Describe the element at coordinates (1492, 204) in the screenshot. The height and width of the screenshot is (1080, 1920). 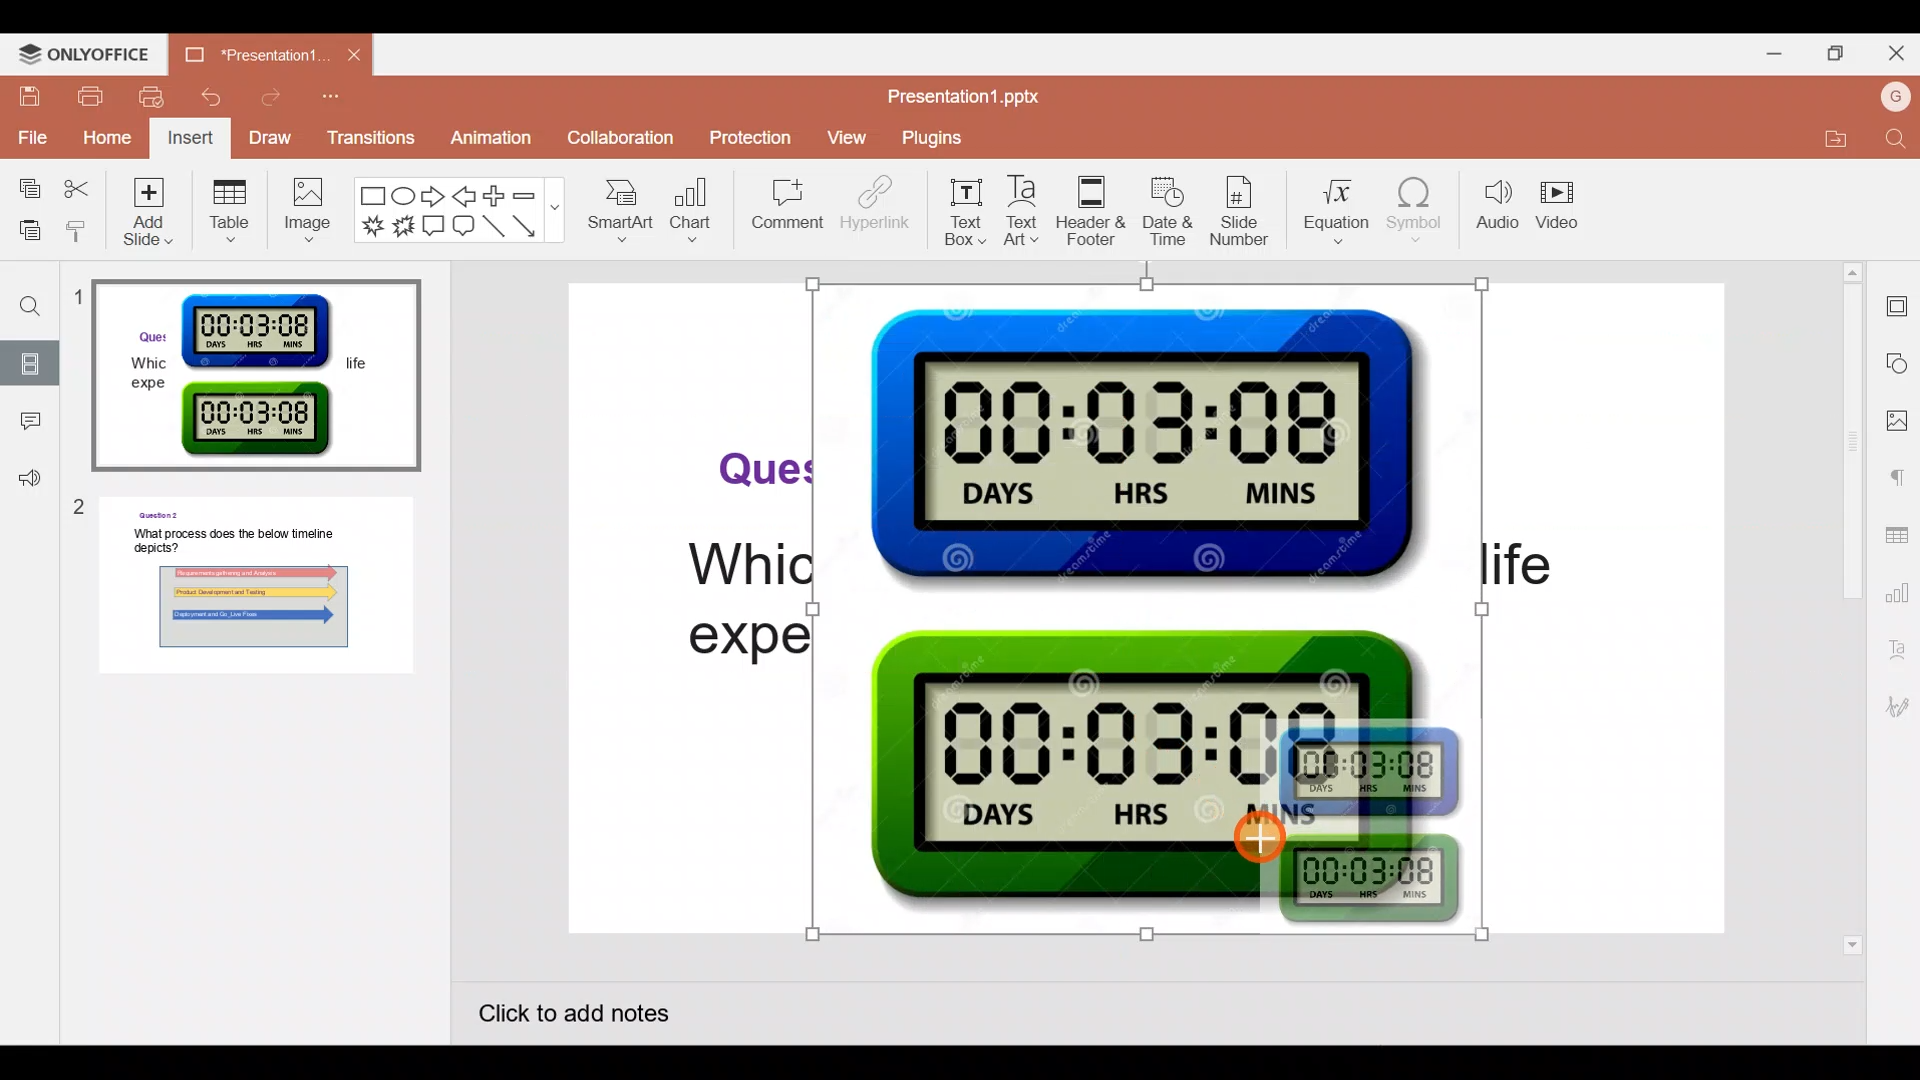
I see `Audio` at that location.